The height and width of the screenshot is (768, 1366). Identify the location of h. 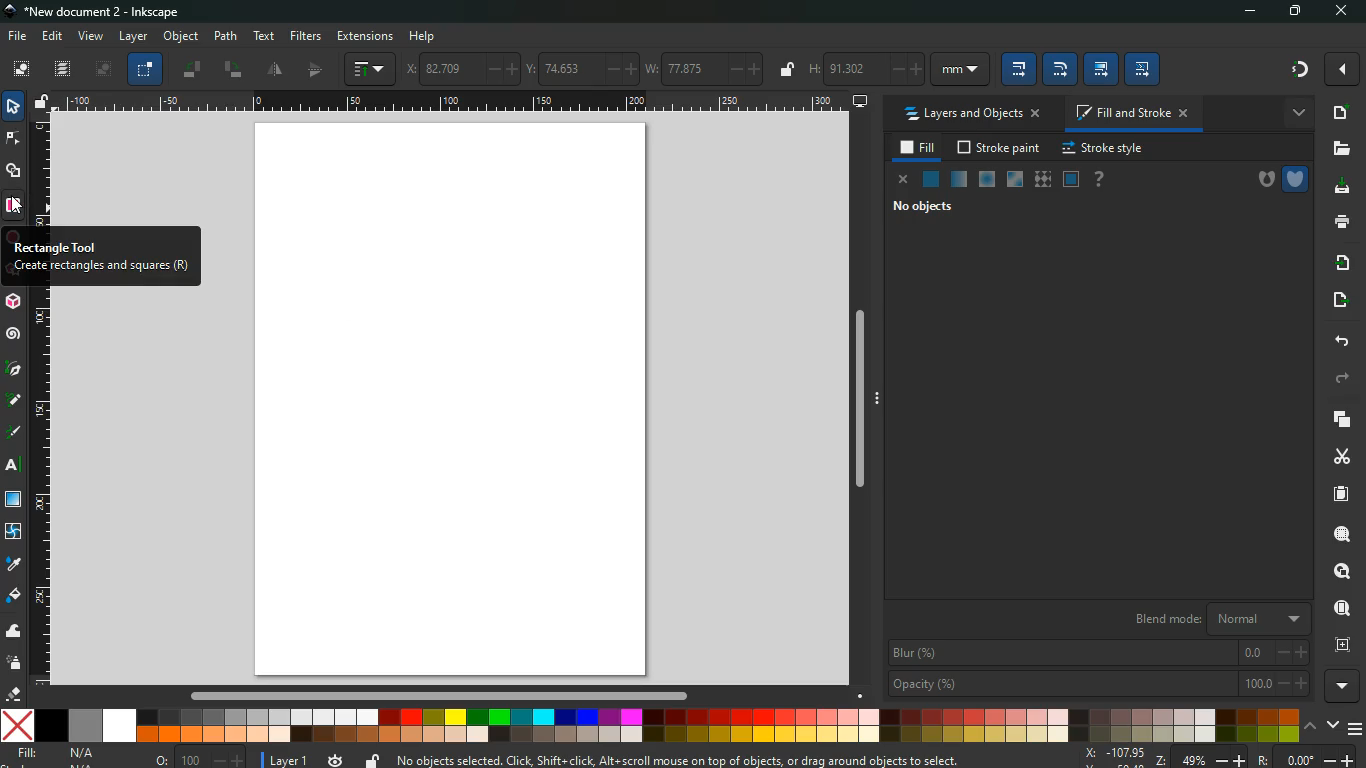
(863, 68).